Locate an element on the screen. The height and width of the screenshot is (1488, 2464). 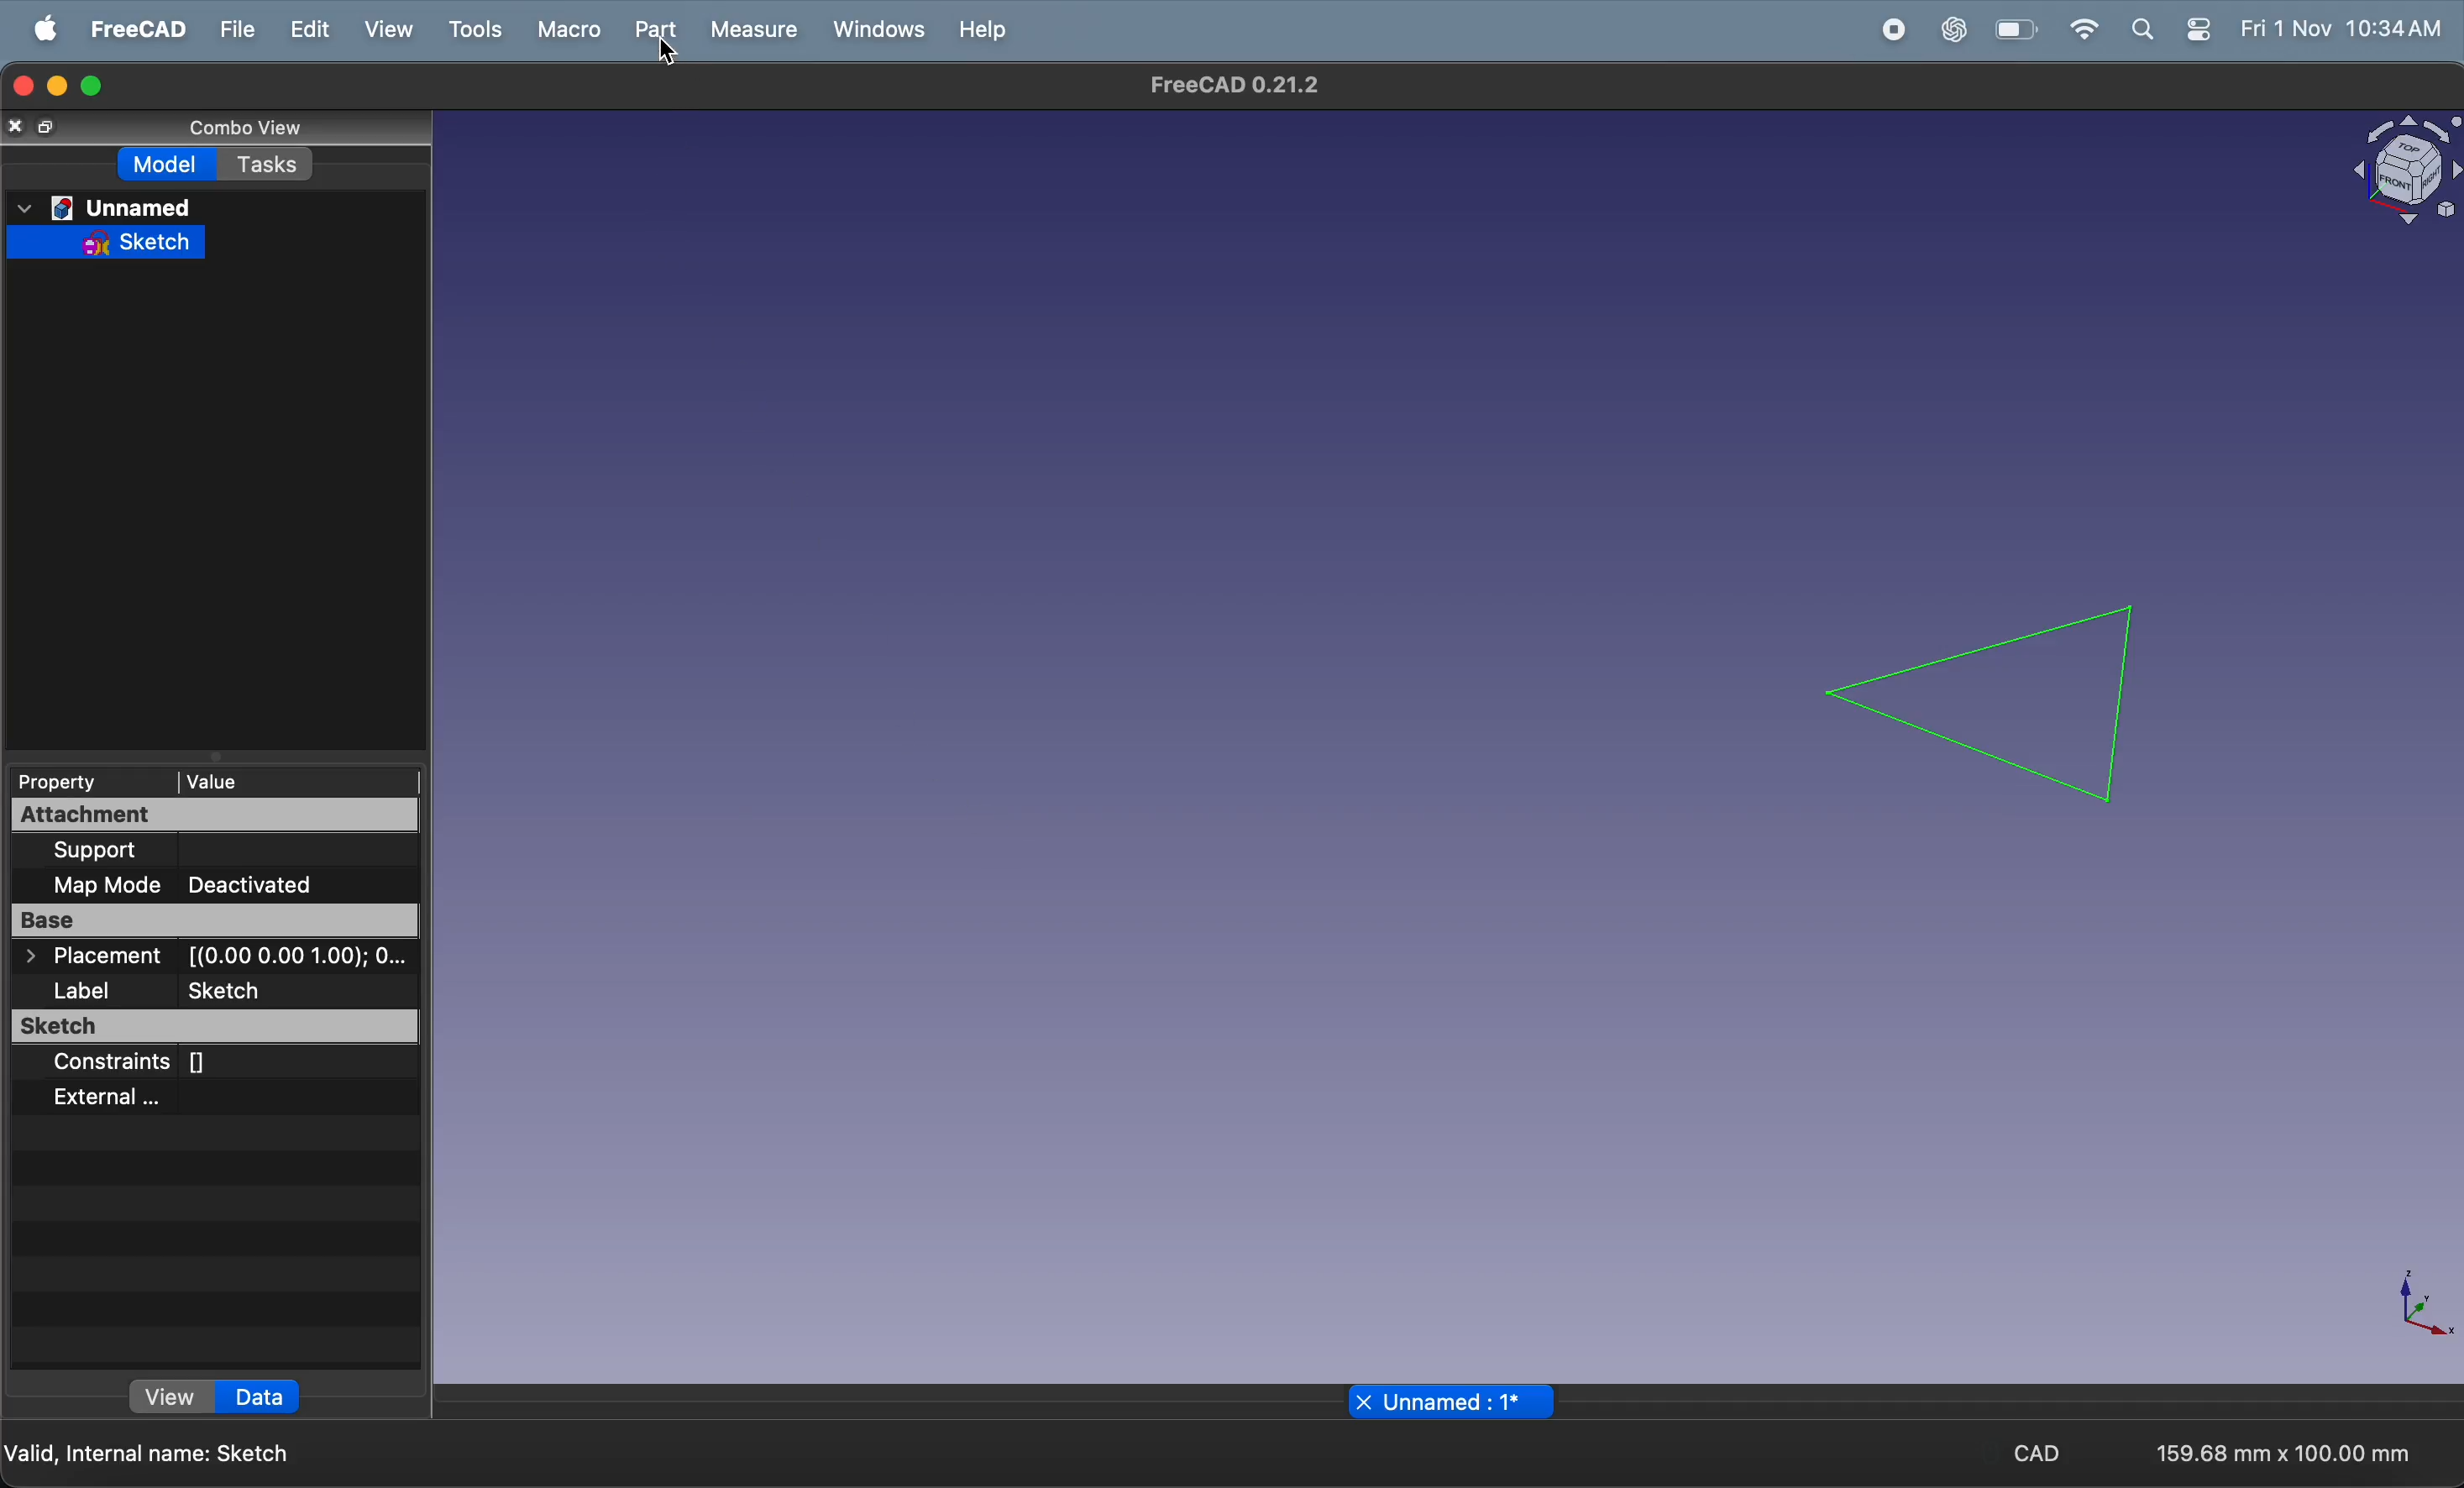
External ... is located at coordinates (156, 1097).